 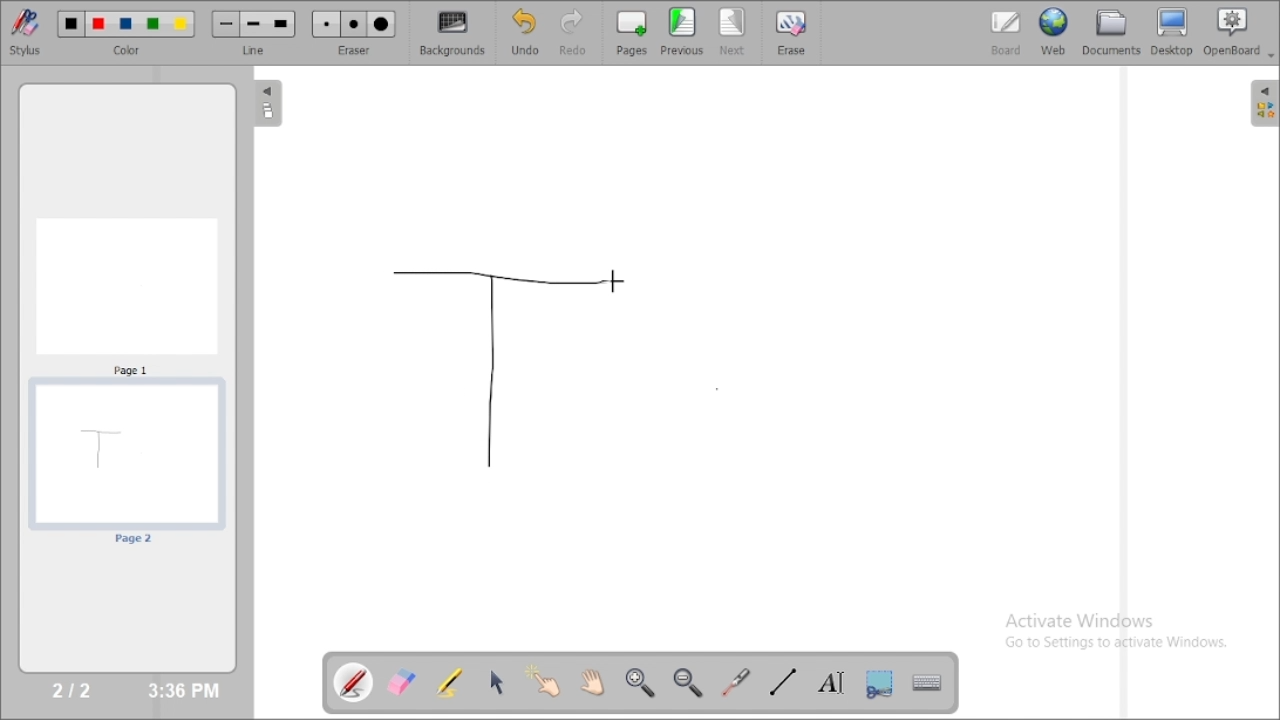 What do you see at coordinates (1122, 634) in the screenshot?
I see `Activate Windows
Go to Settings to activate Windows.` at bounding box center [1122, 634].